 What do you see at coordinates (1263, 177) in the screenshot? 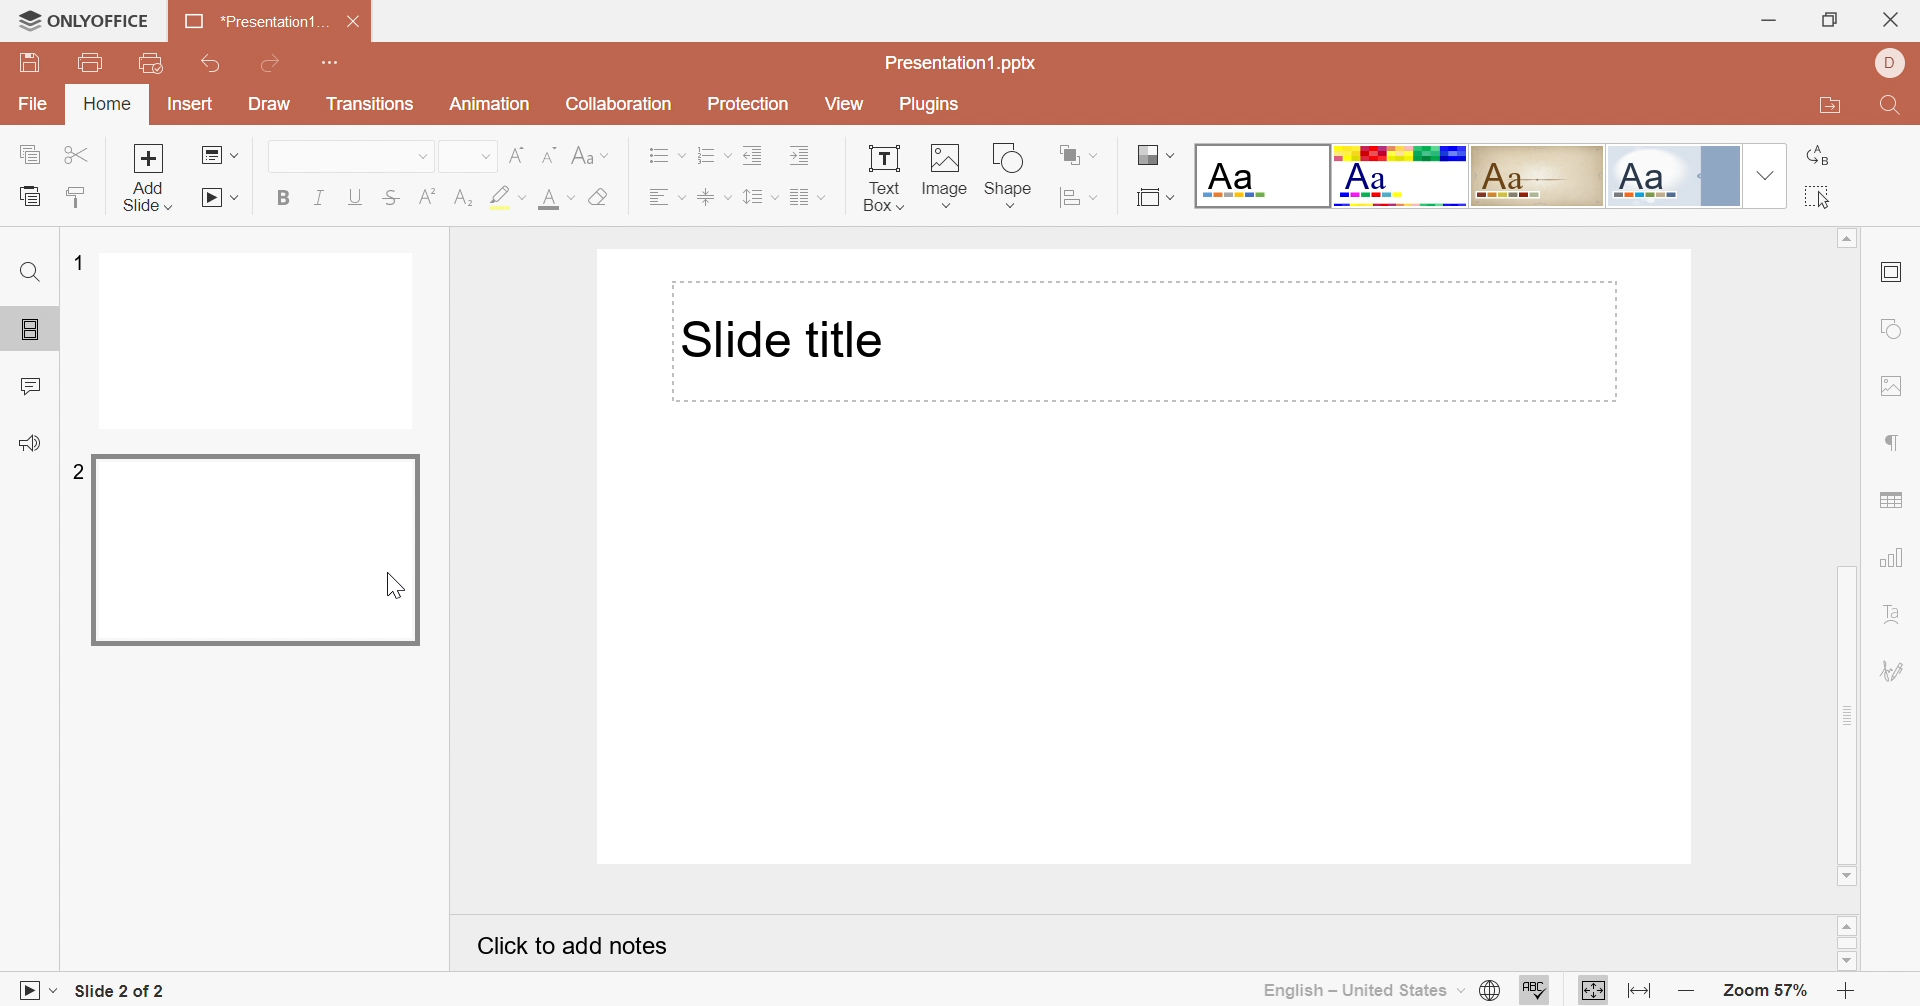
I see `Blank` at bounding box center [1263, 177].